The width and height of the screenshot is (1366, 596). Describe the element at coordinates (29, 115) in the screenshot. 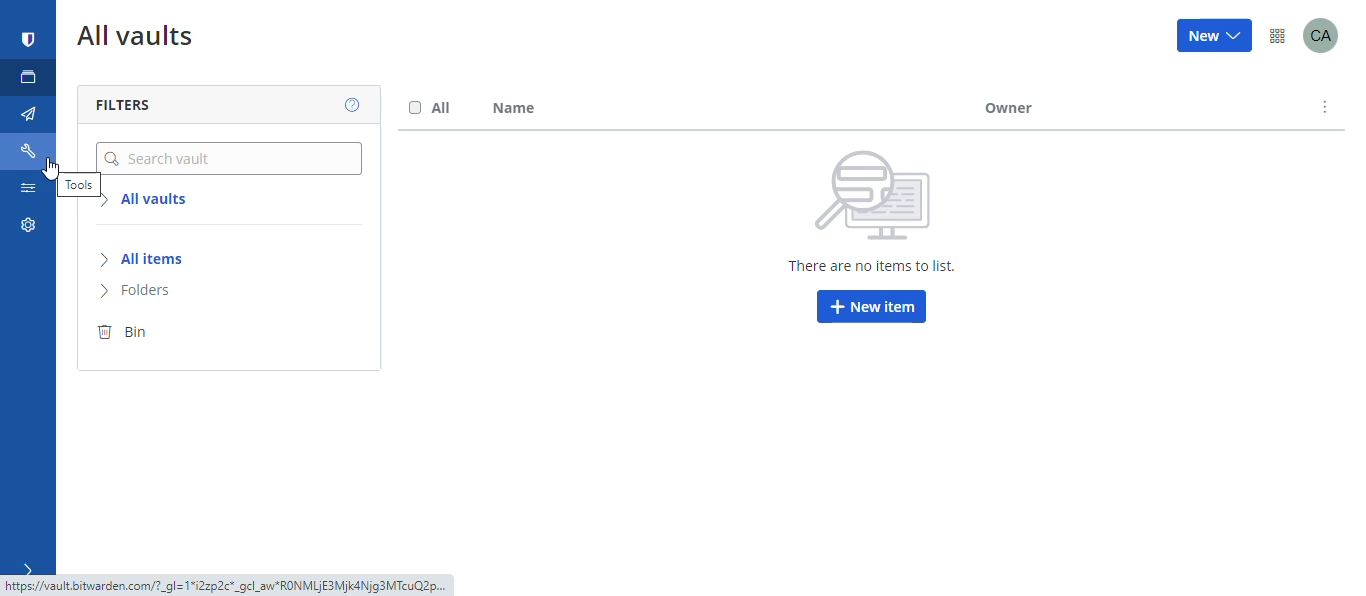

I see `send` at that location.